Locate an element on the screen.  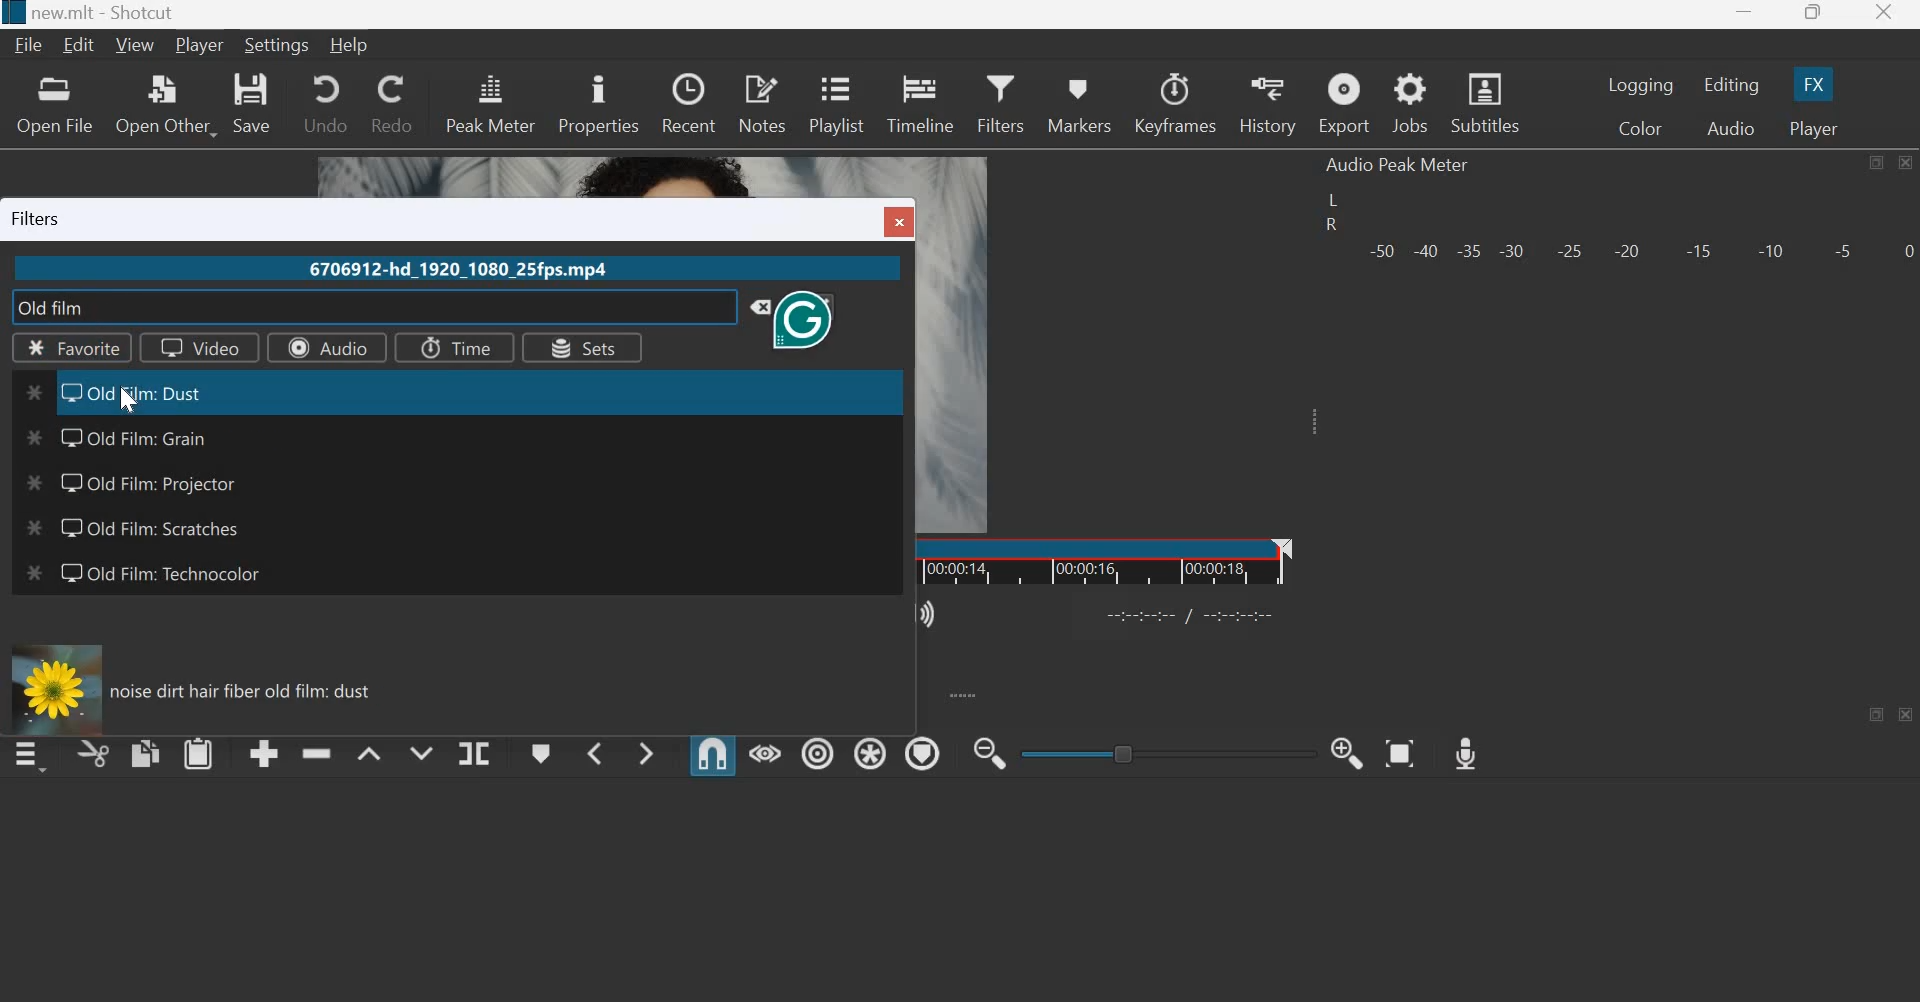
R is located at coordinates (1329, 227).